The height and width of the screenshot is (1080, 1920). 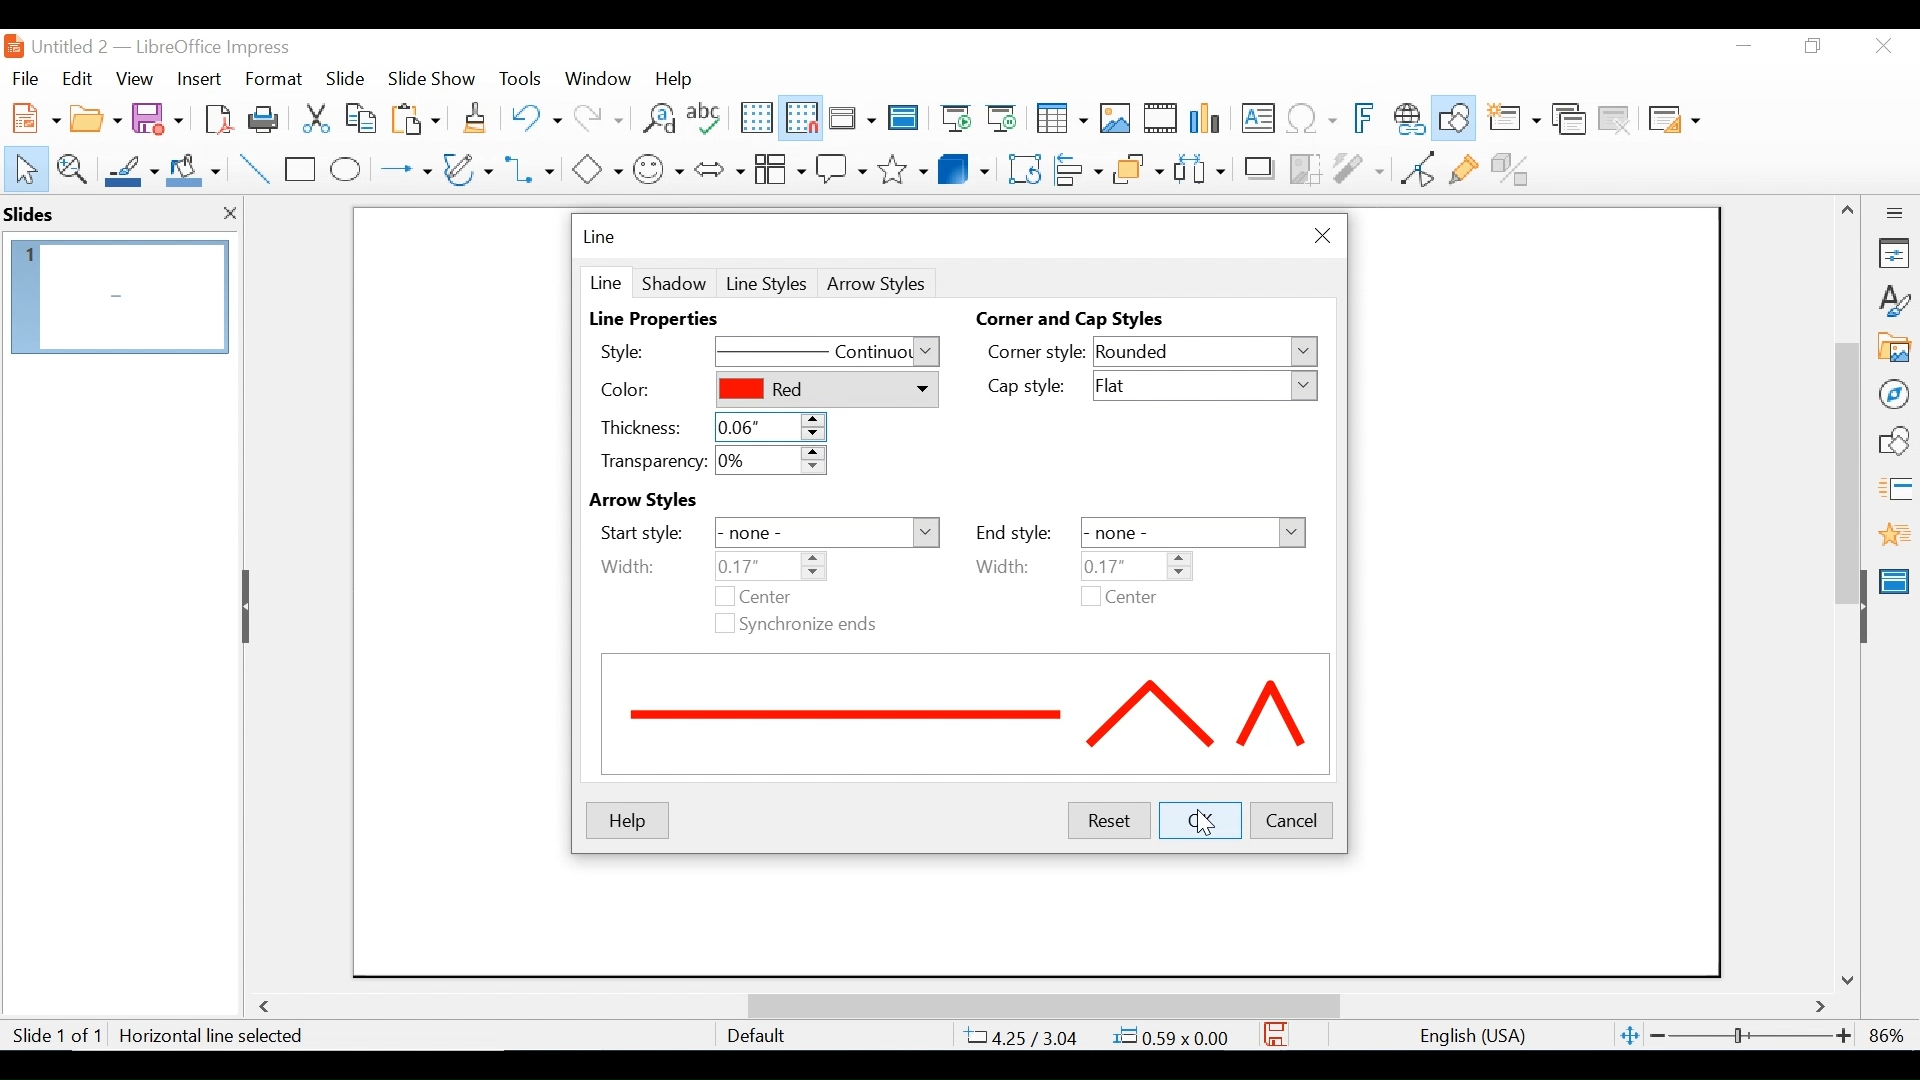 What do you see at coordinates (628, 566) in the screenshot?
I see `Width` at bounding box center [628, 566].